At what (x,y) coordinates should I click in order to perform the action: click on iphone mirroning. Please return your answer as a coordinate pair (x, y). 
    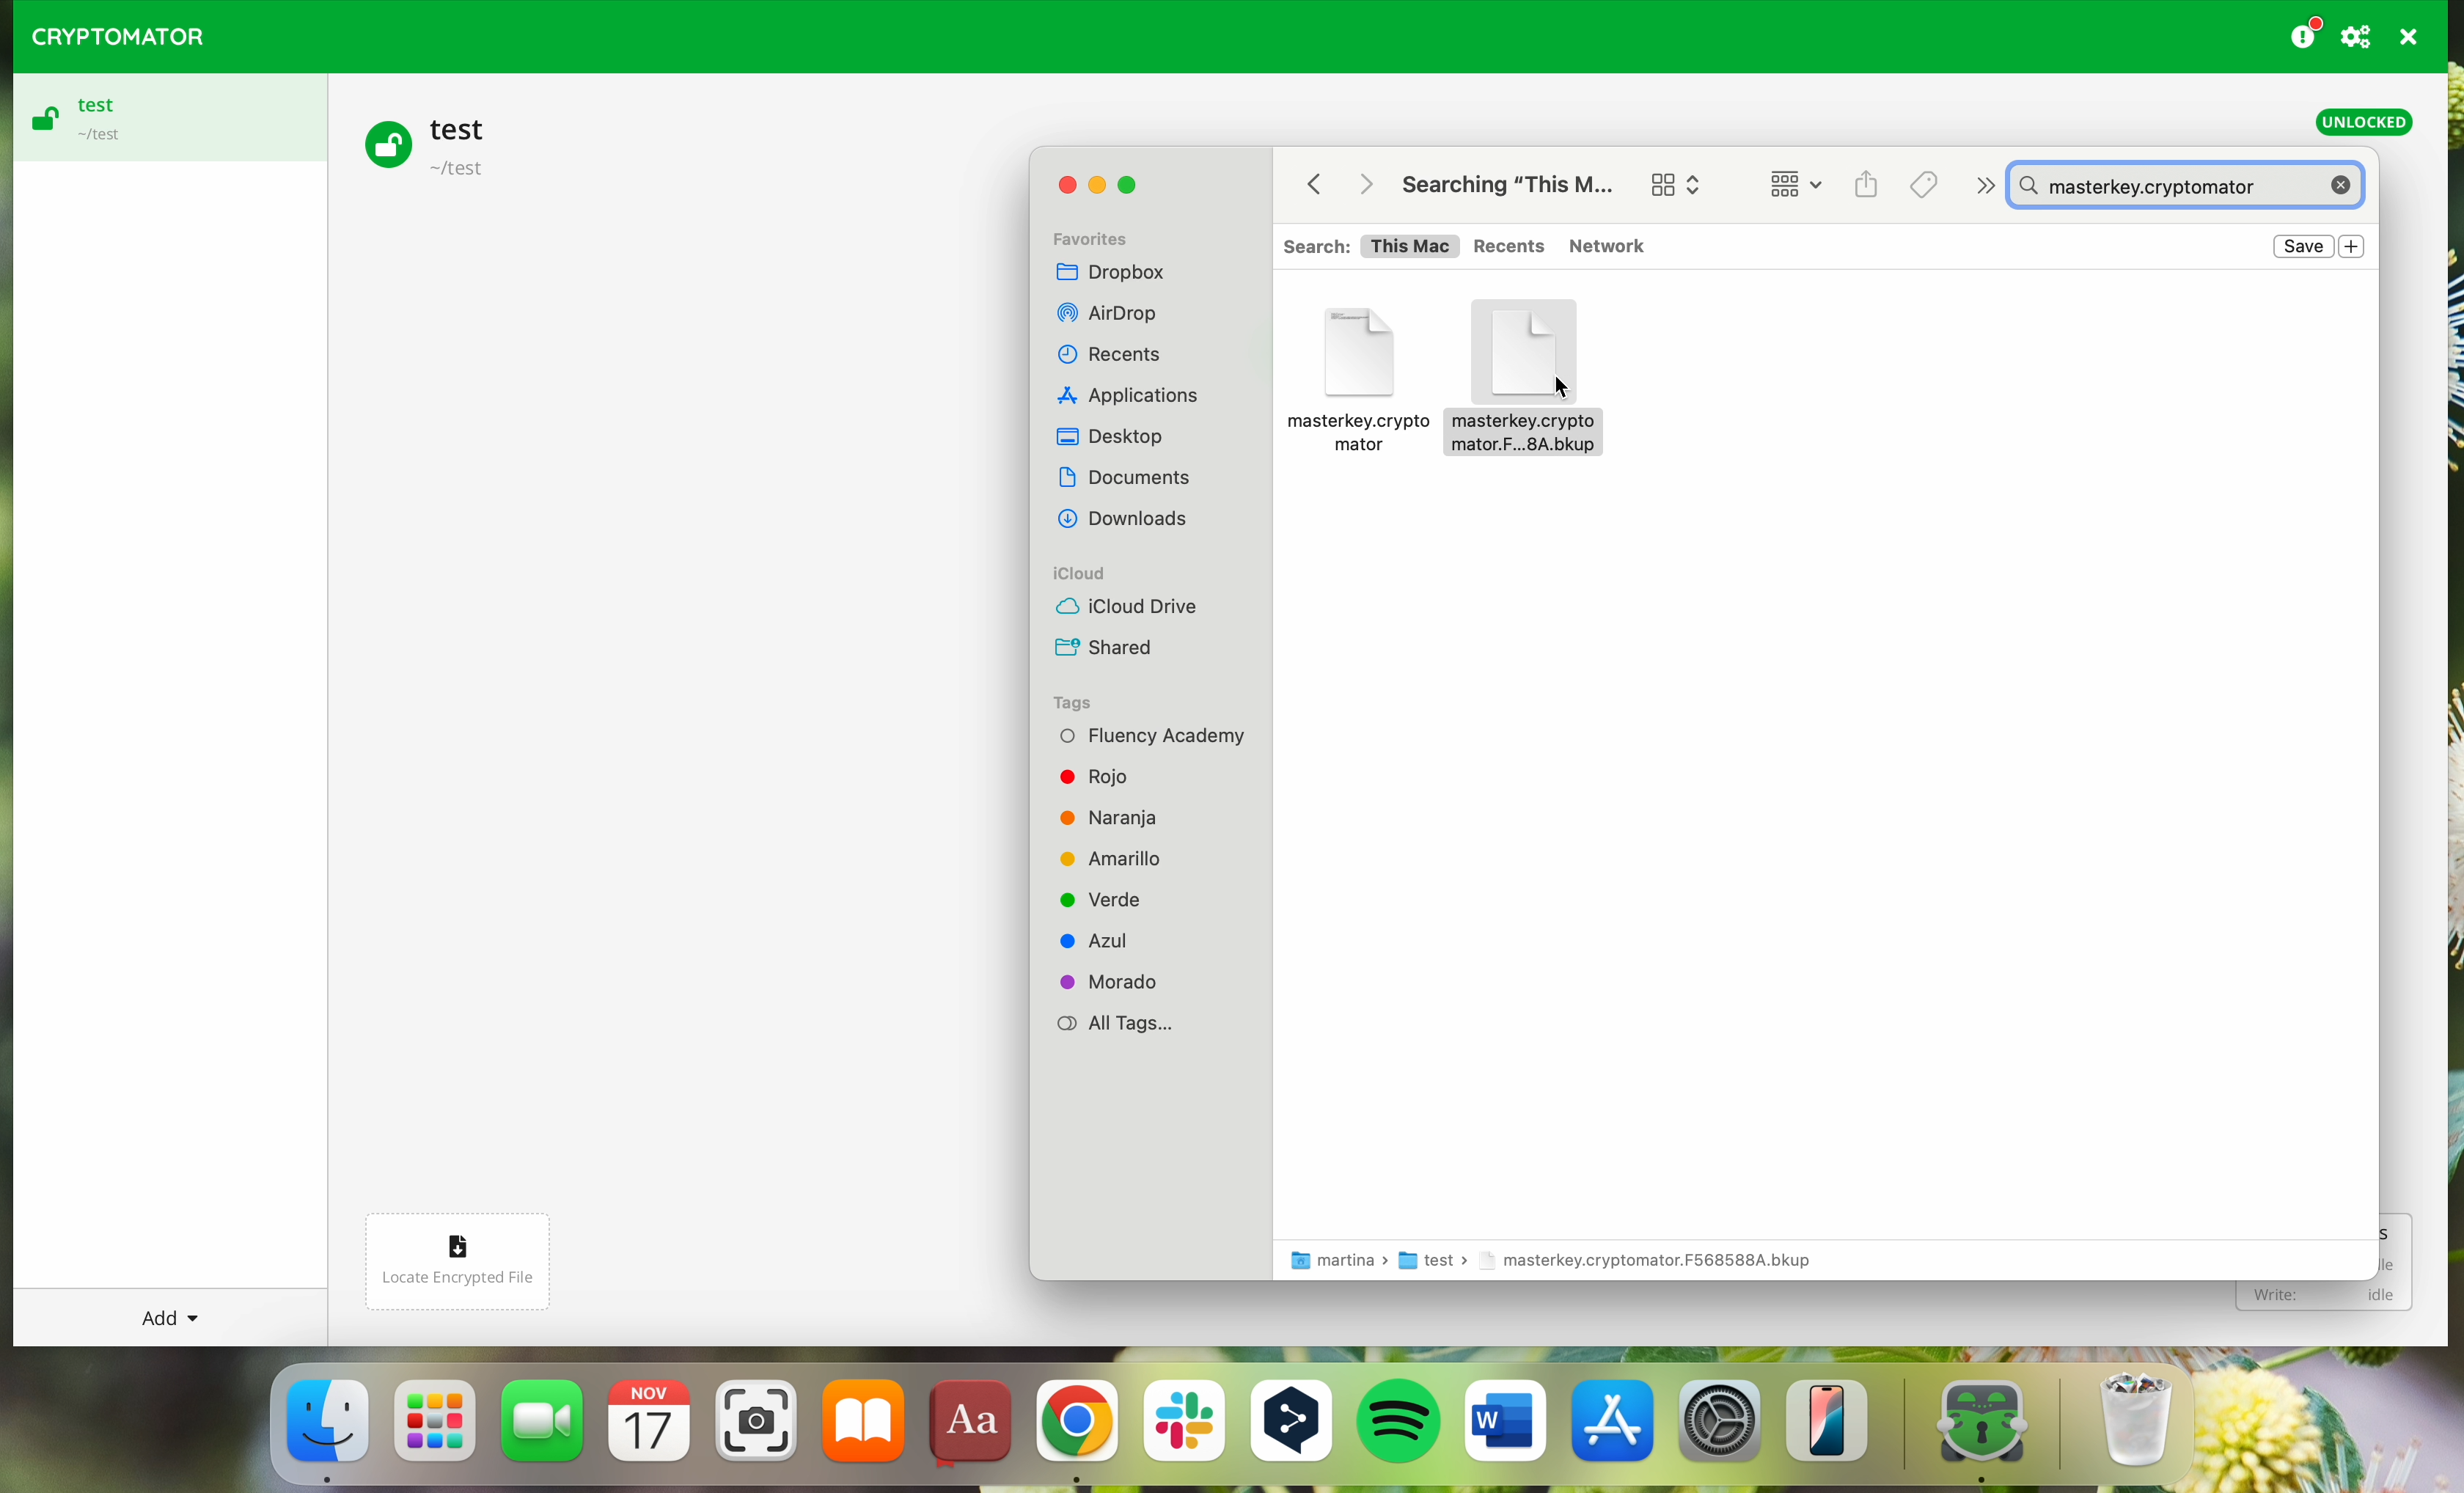
    Looking at the image, I should click on (1836, 1428).